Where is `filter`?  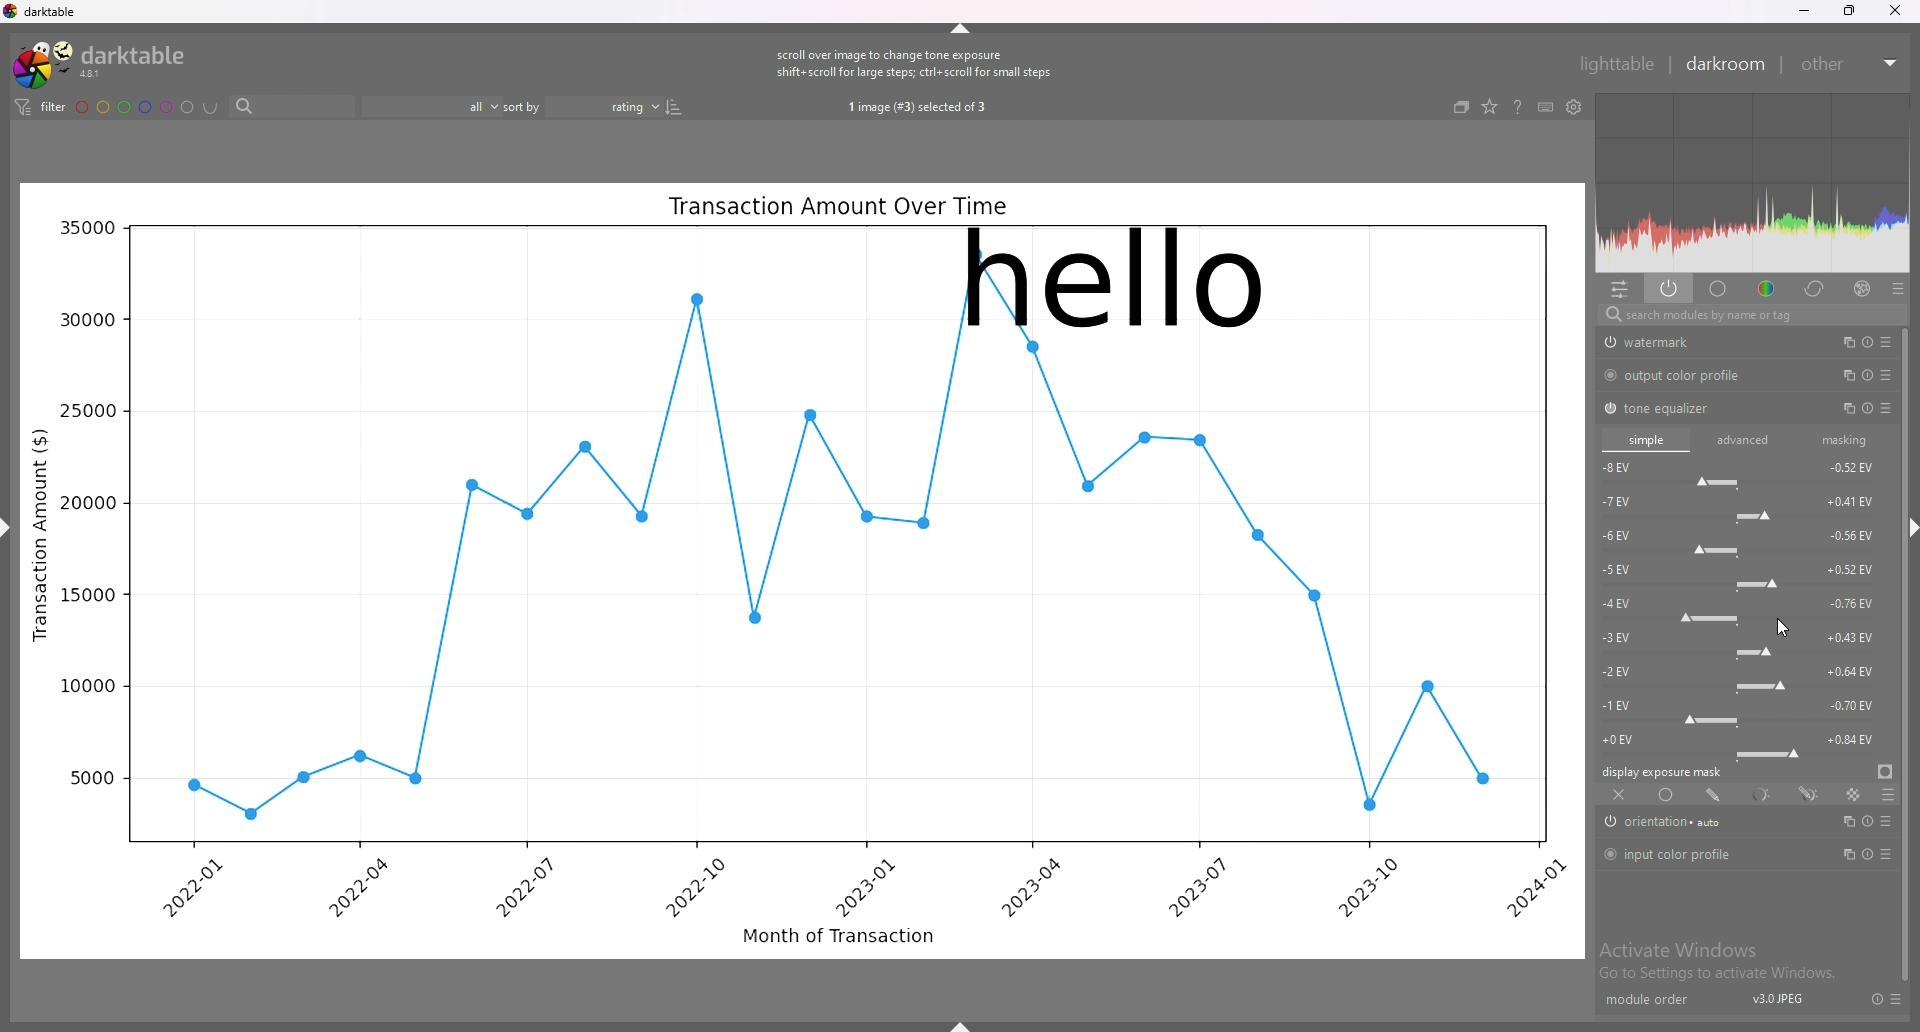 filter is located at coordinates (40, 109).